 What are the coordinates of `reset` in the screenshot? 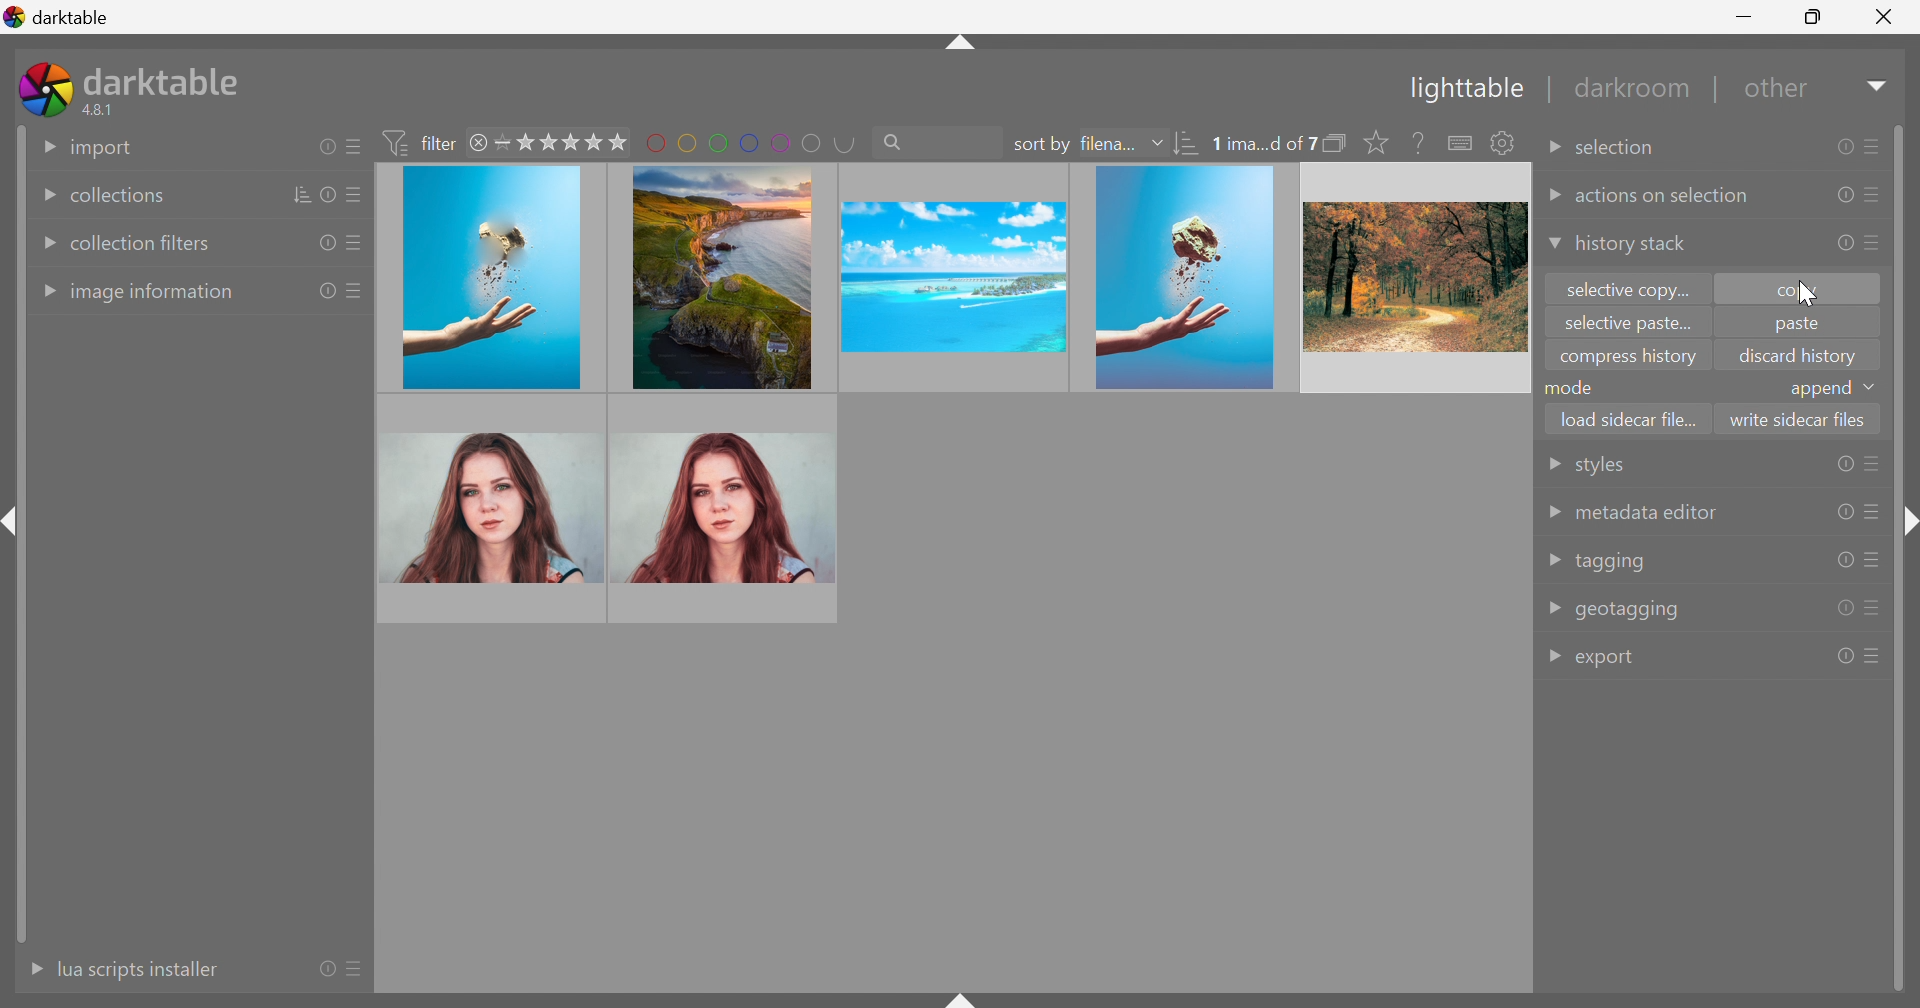 It's located at (1845, 656).